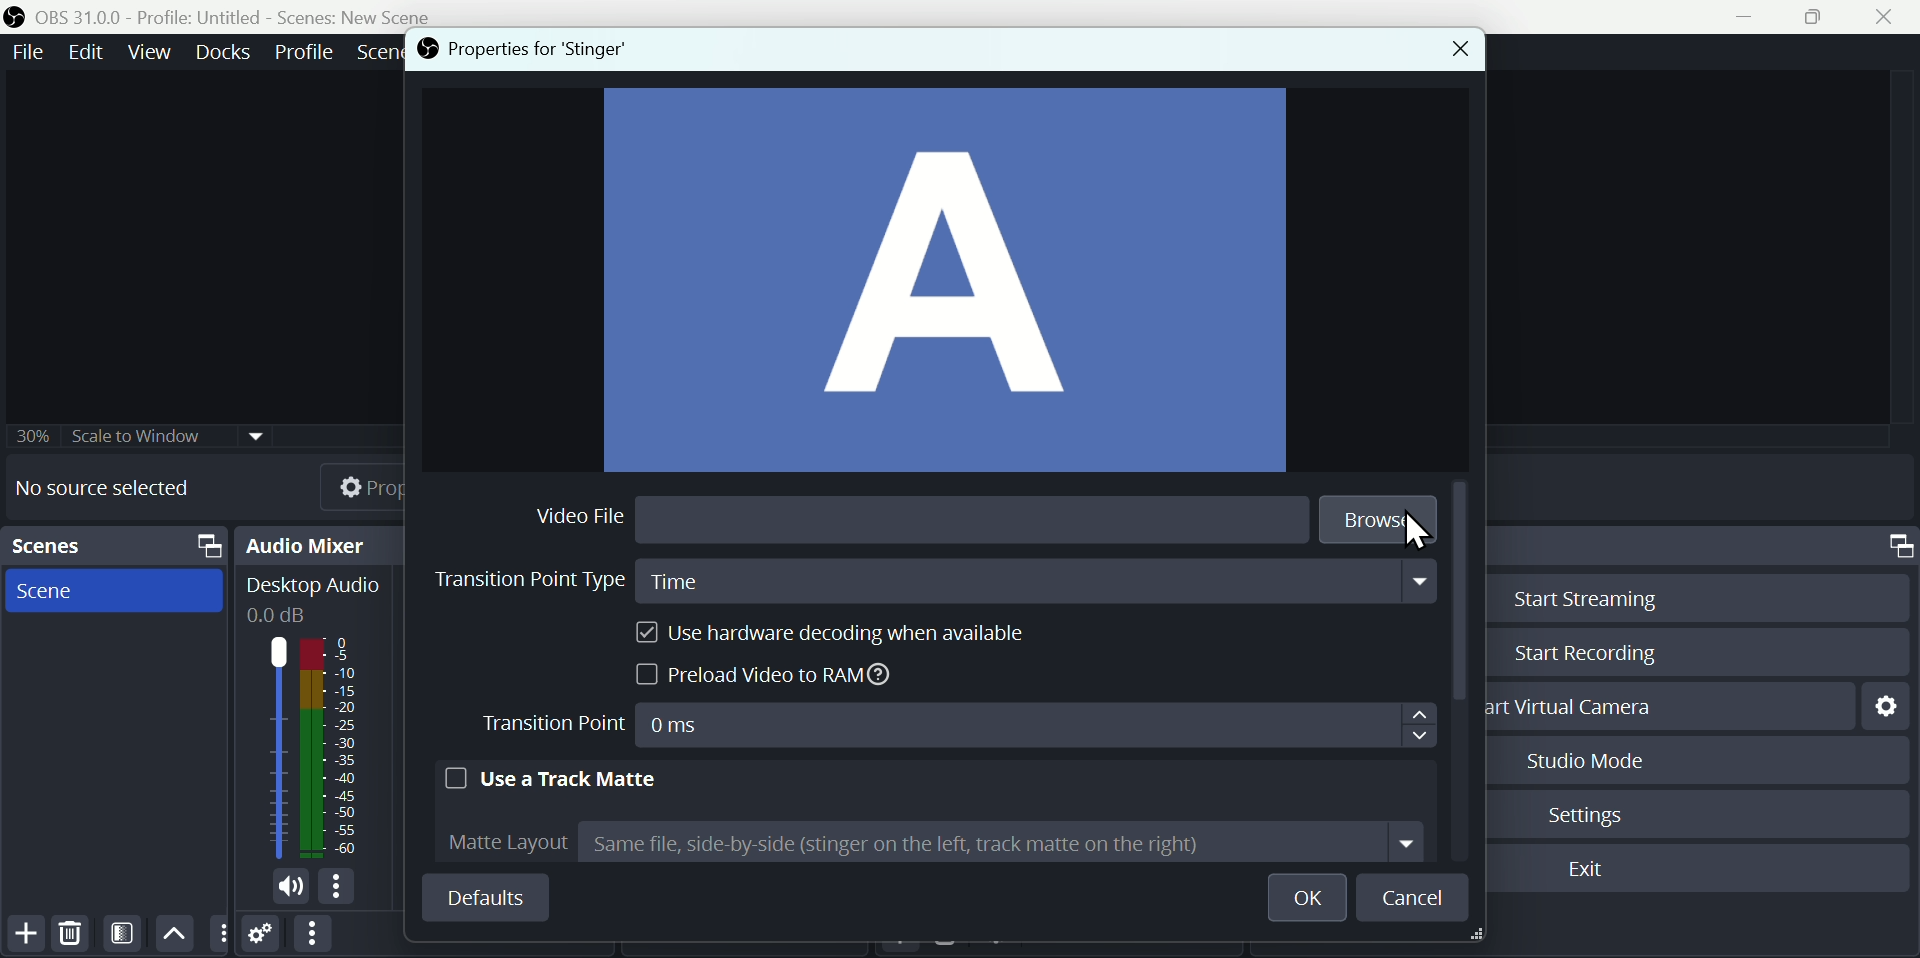 The width and height of the screenshot is (1920, 958). I want to click on Start virtual camera, so click(1581, 706).